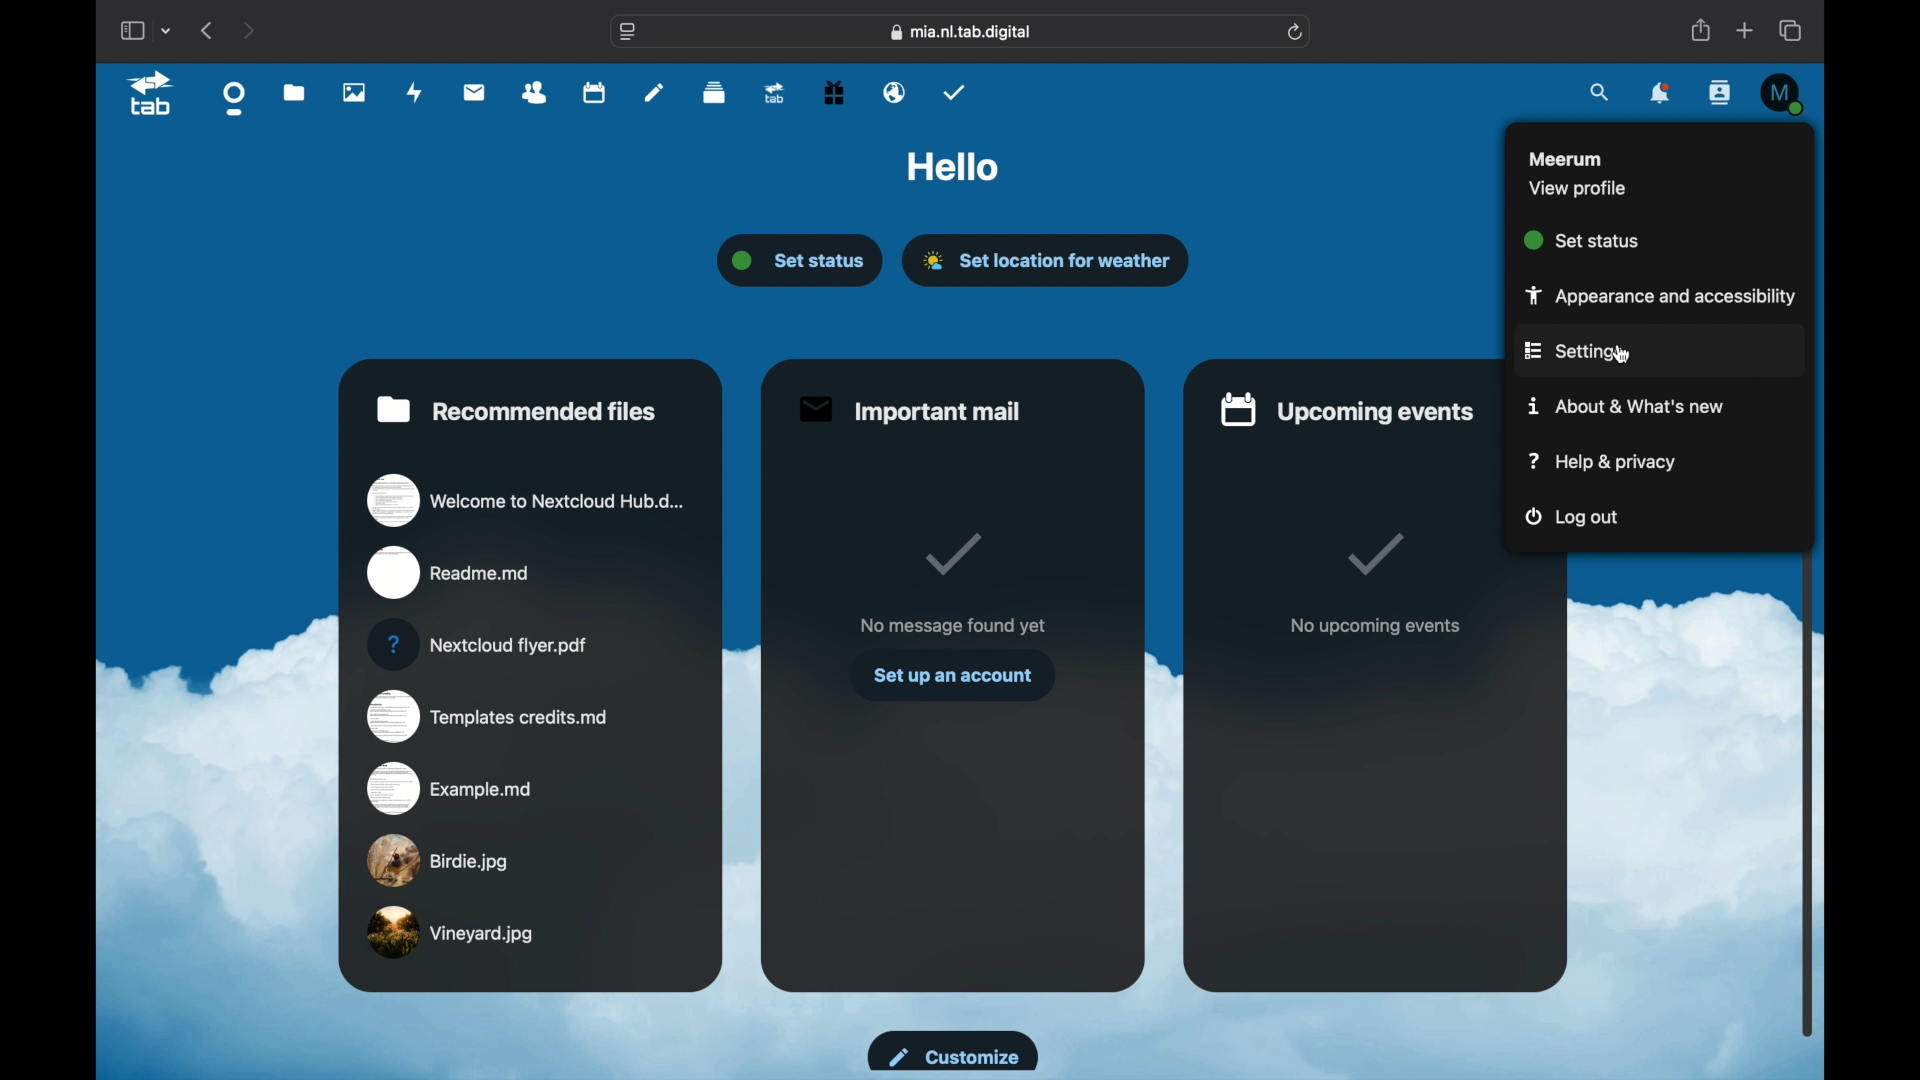 The image size is (1920, 1080). I want to click on previous, so click(209, 30).